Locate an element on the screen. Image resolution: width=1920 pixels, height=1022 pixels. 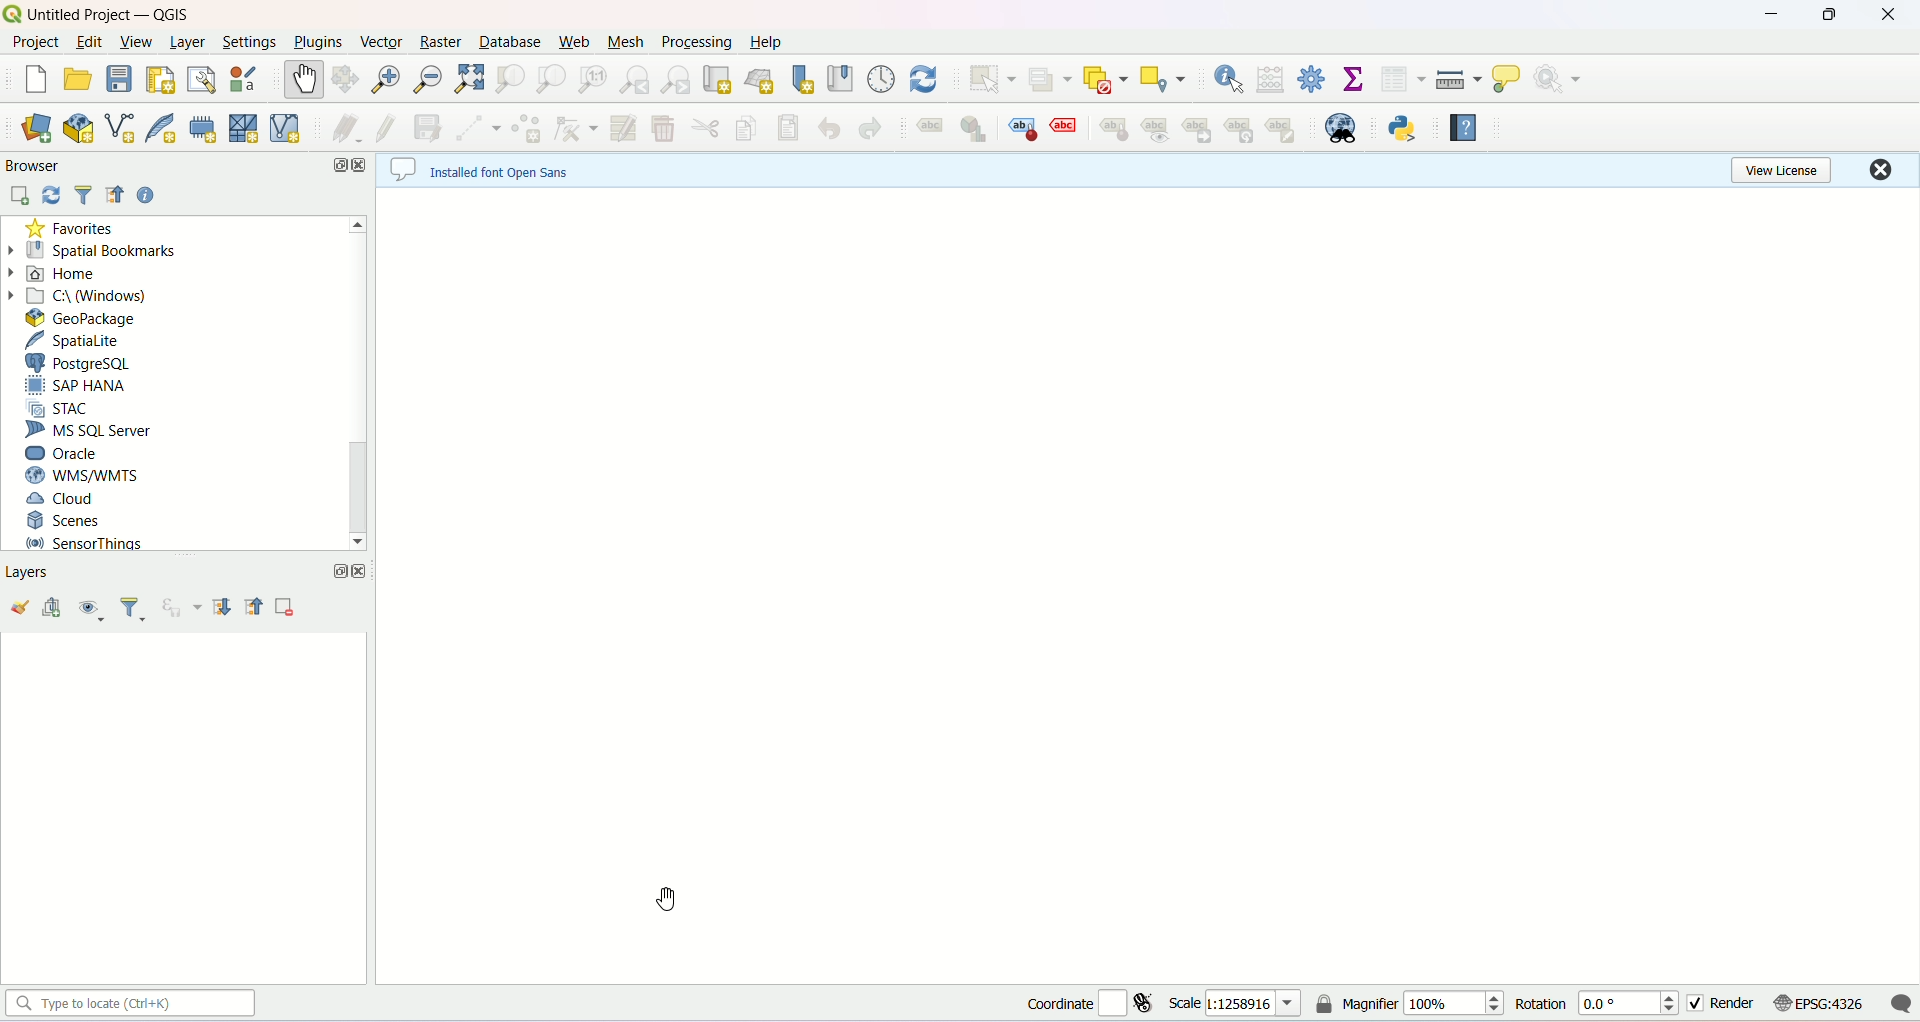
plugins is located at coordinates (319, 42).